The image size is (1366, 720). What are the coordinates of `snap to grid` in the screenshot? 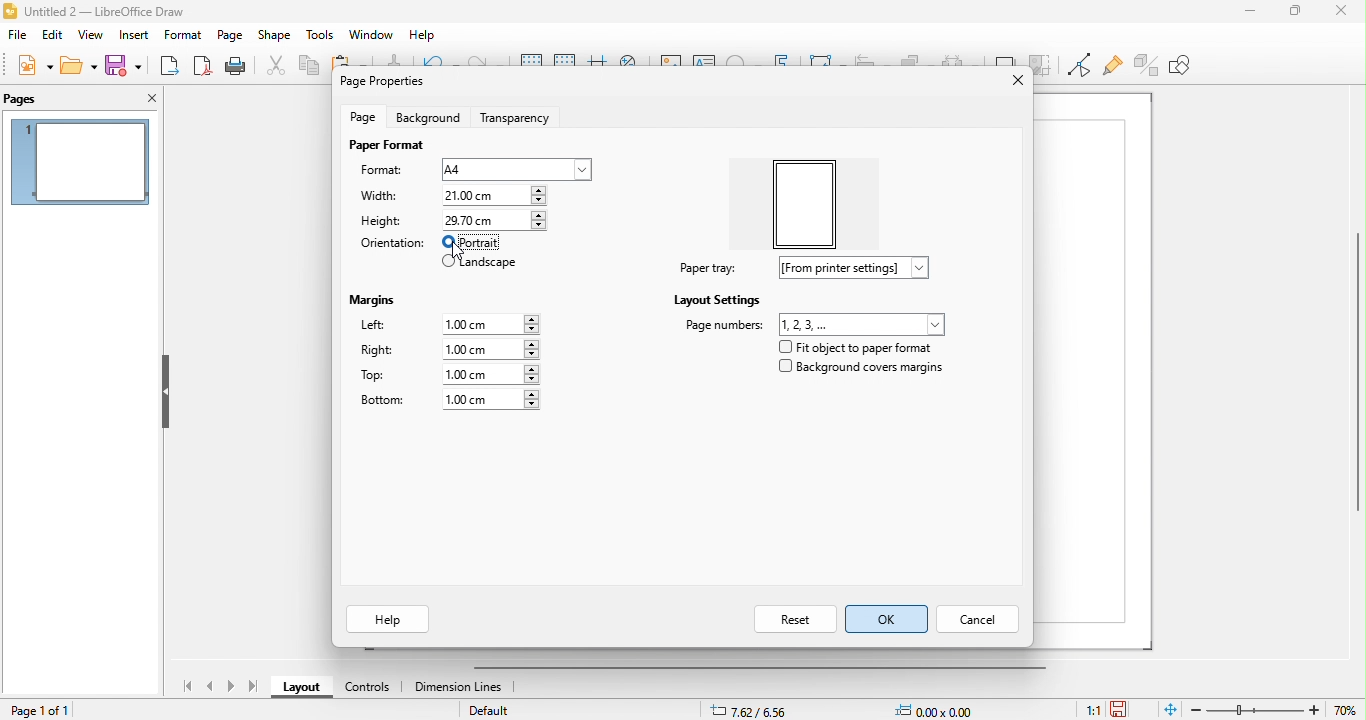 It's located at (564, 64).